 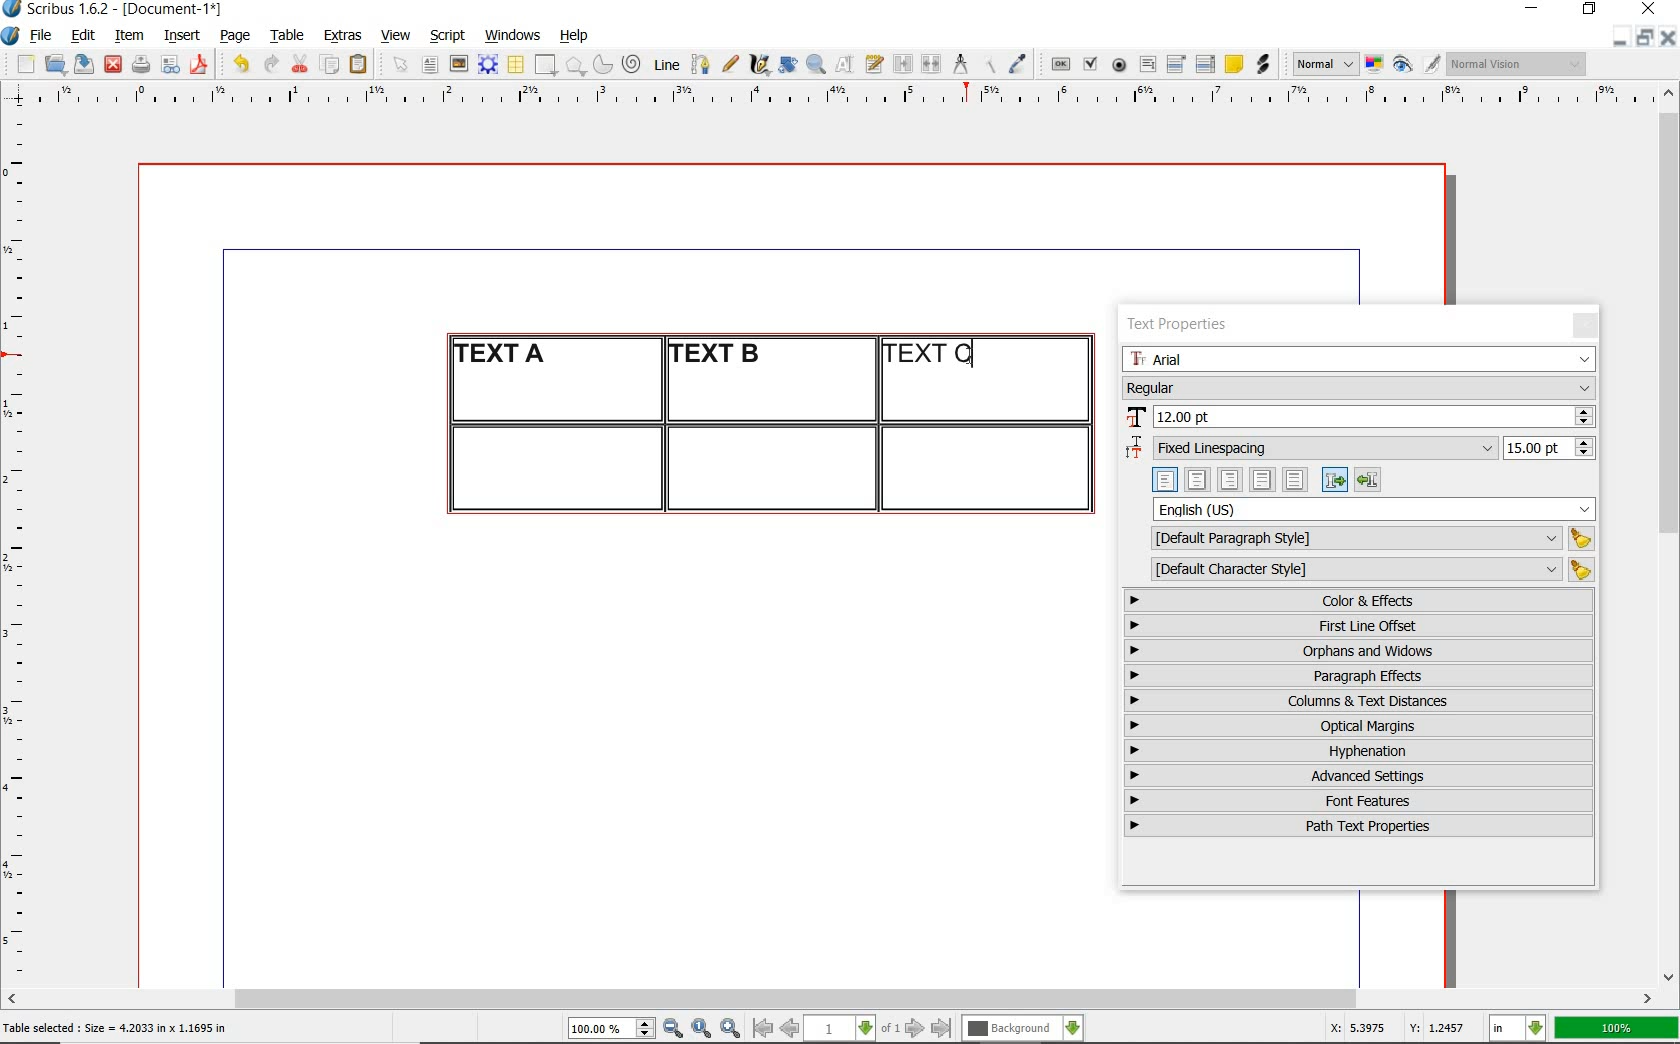 I want to click on text boldened, so click(x=718, y=353).